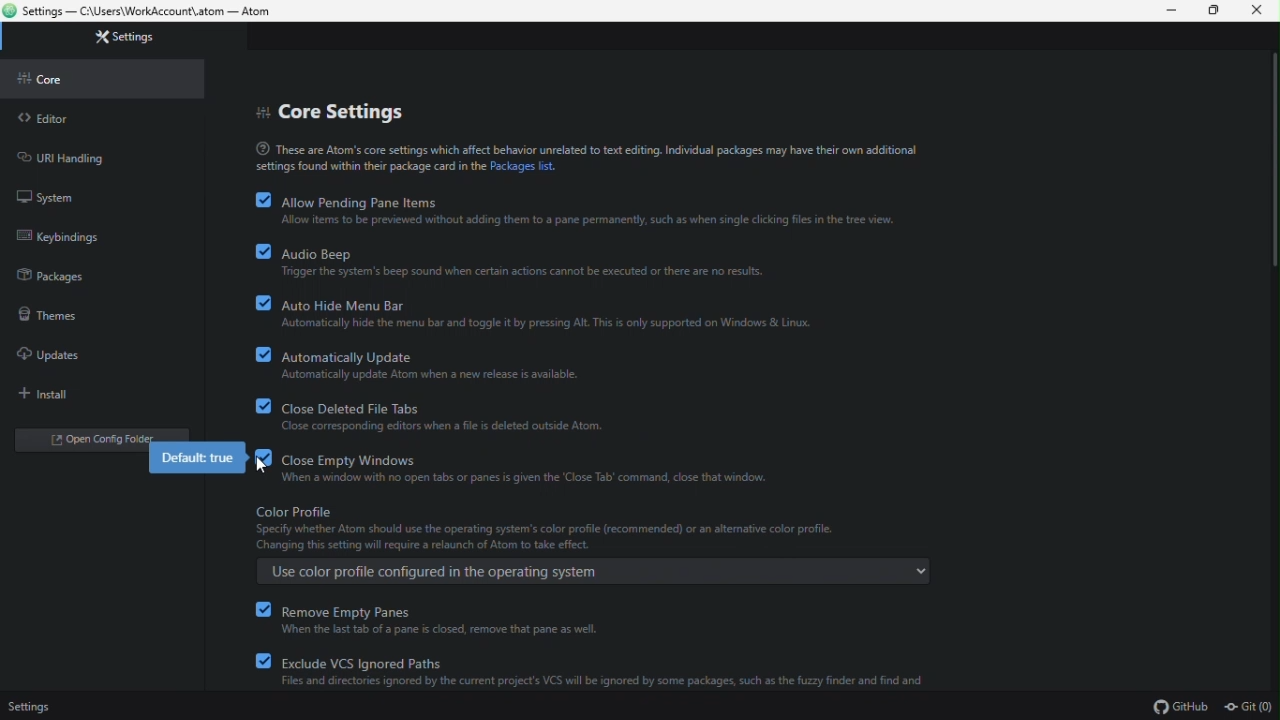 The image size is (1280, 720). I want to click on color profile, so click(592, 541).